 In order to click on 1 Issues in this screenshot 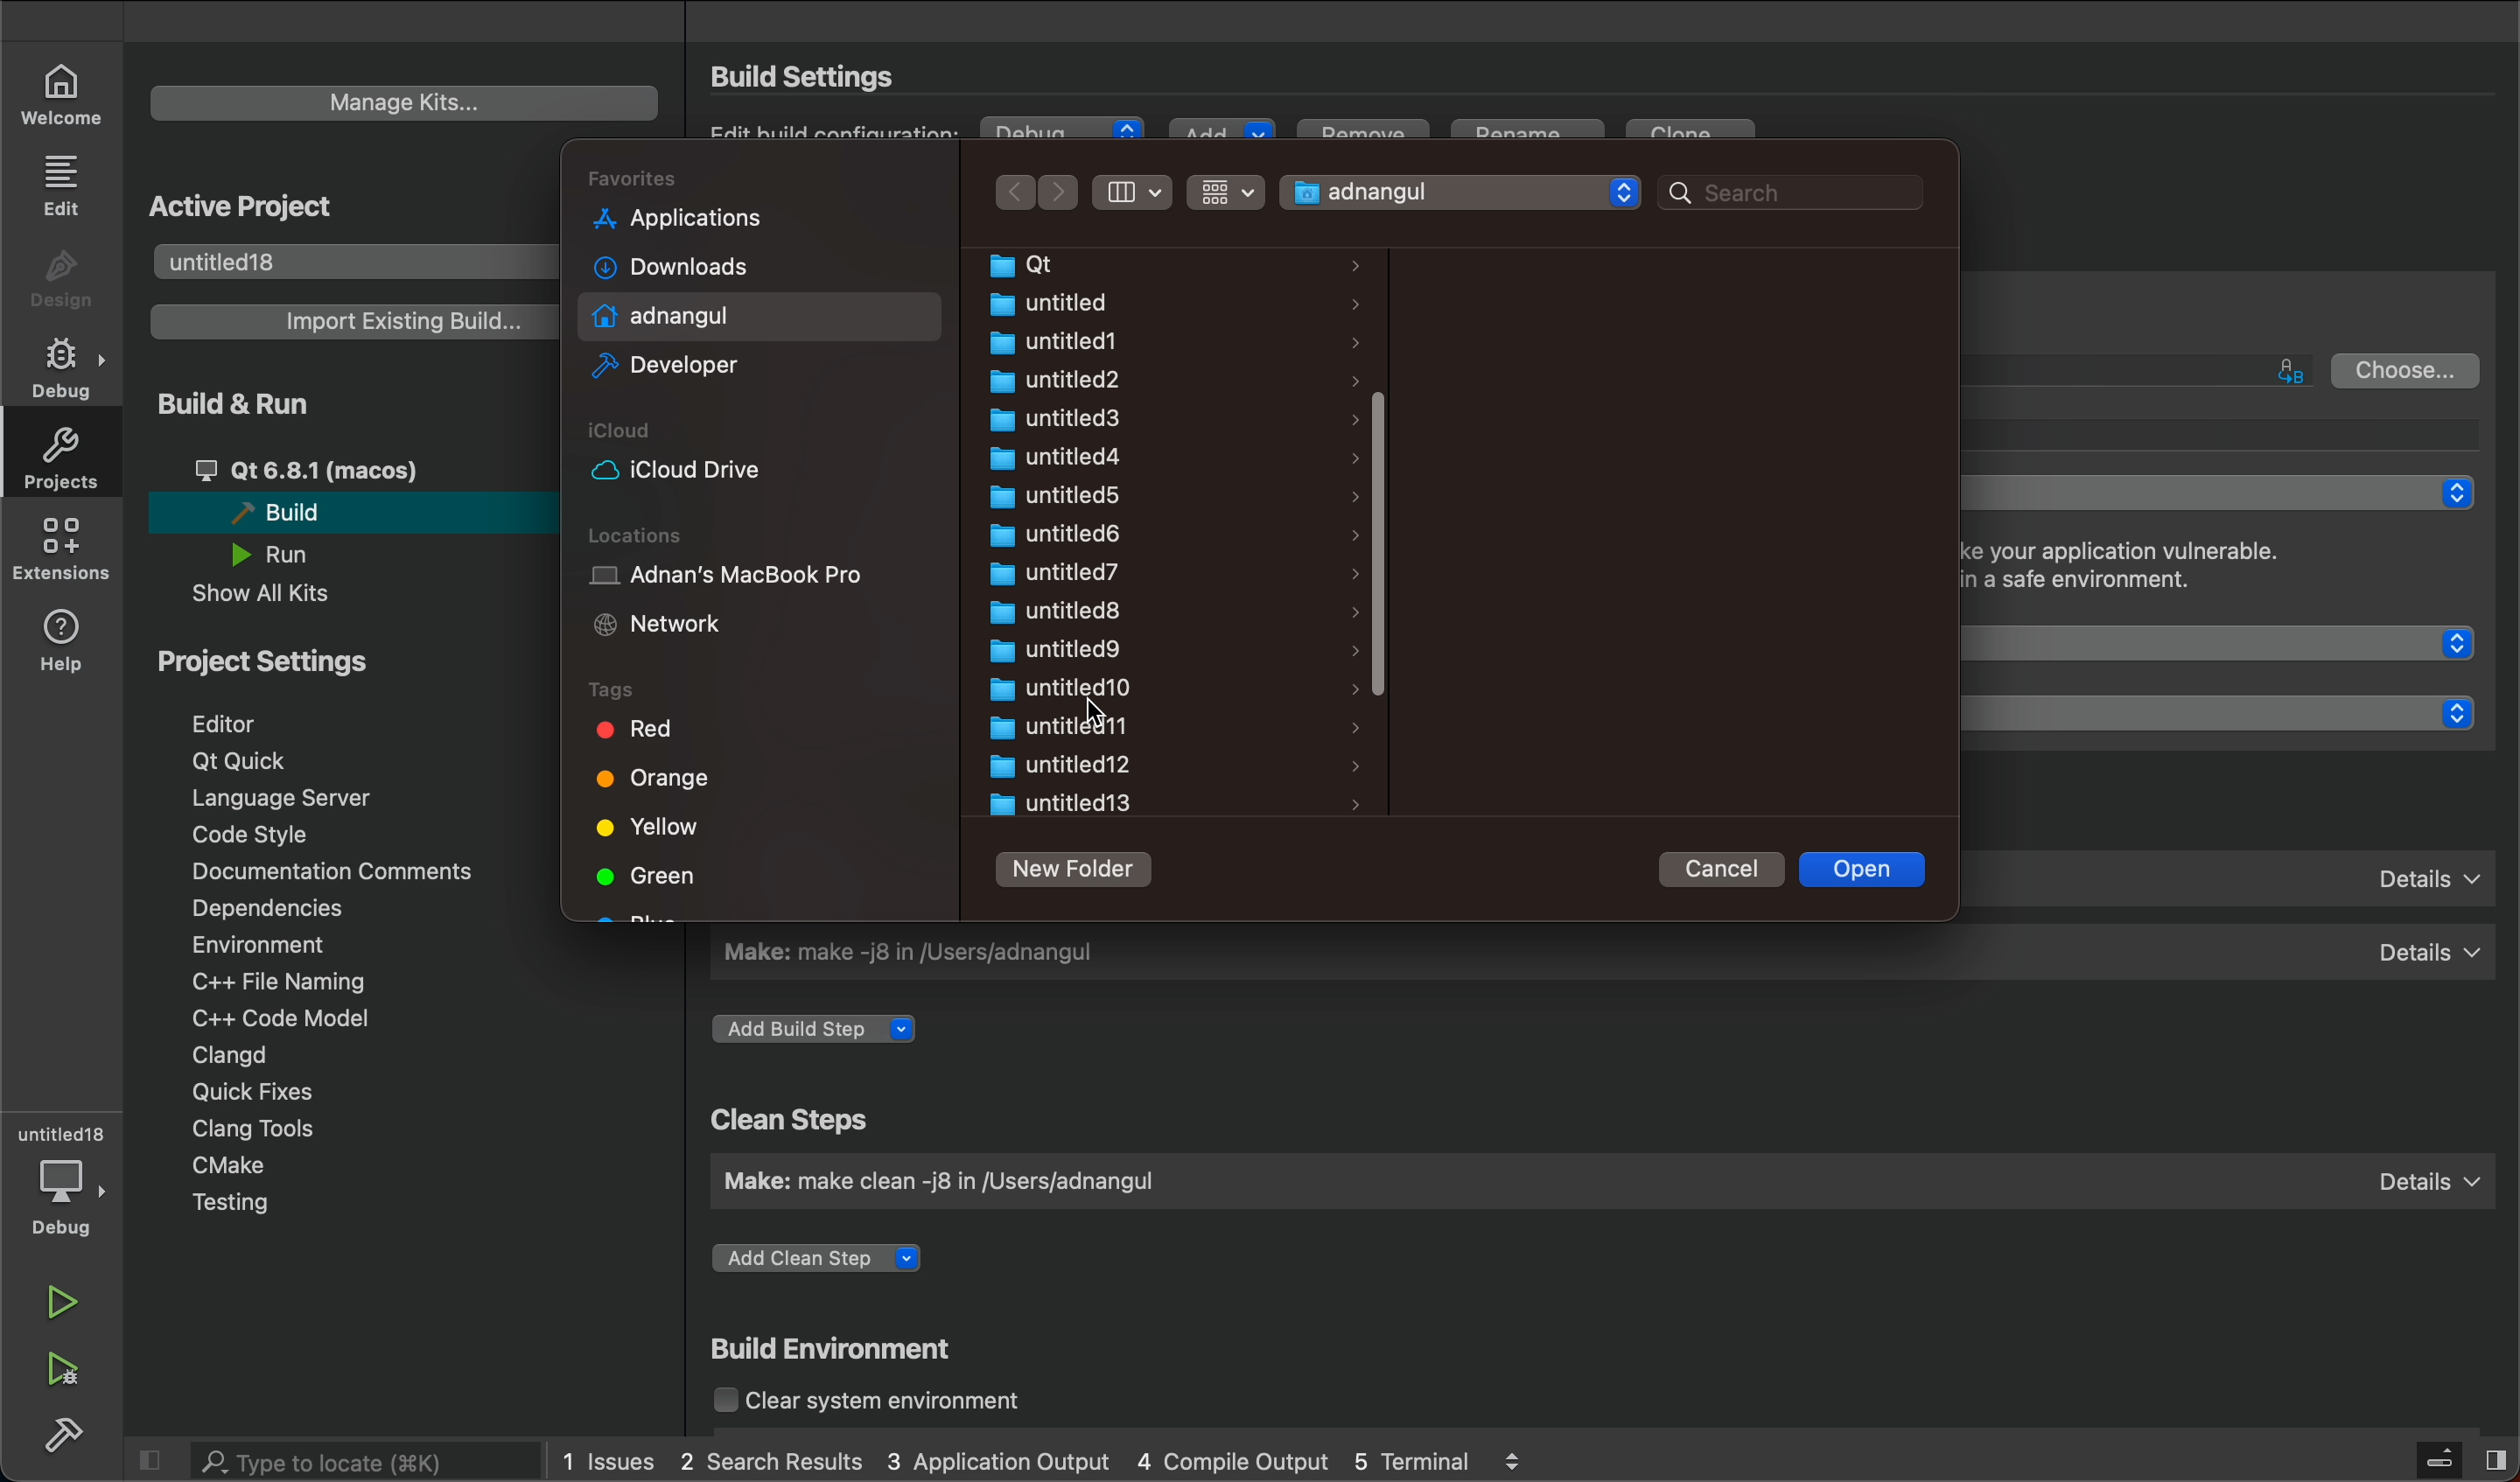, I will do `click(600, 1457)`.